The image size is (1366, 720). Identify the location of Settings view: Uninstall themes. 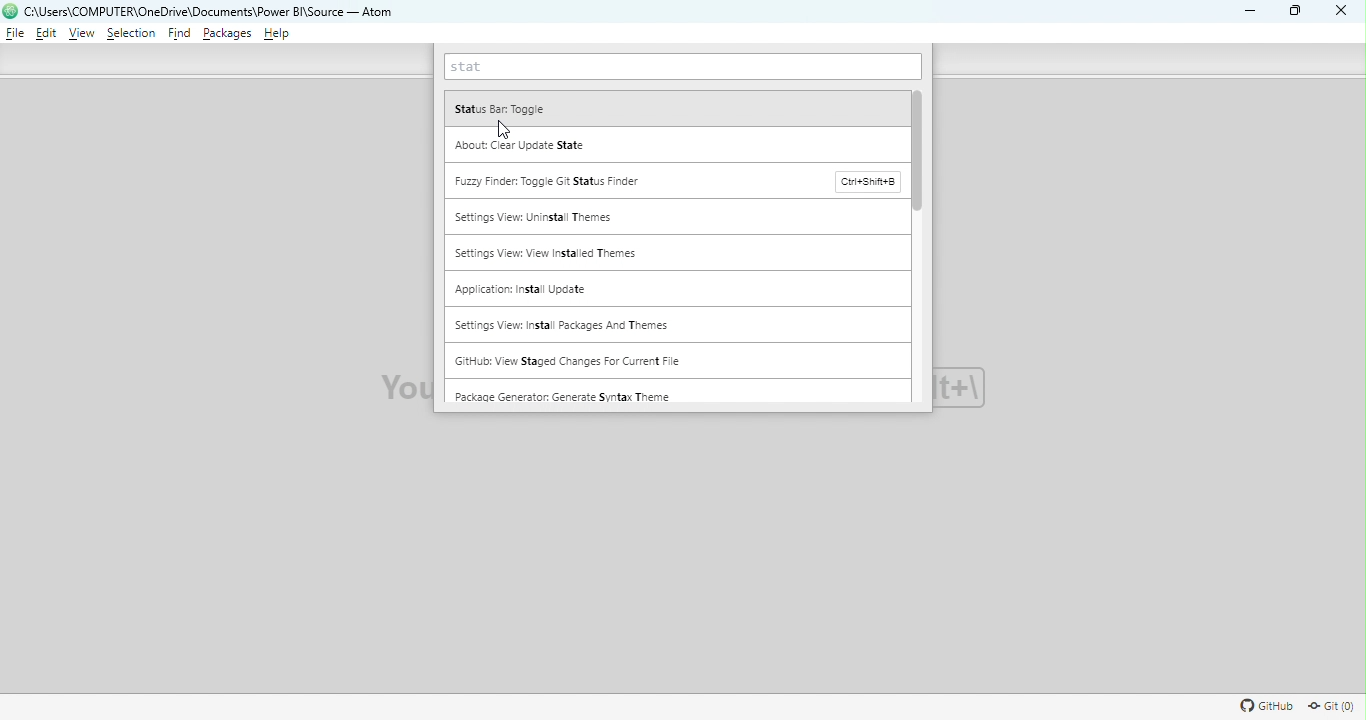
(676, 218).